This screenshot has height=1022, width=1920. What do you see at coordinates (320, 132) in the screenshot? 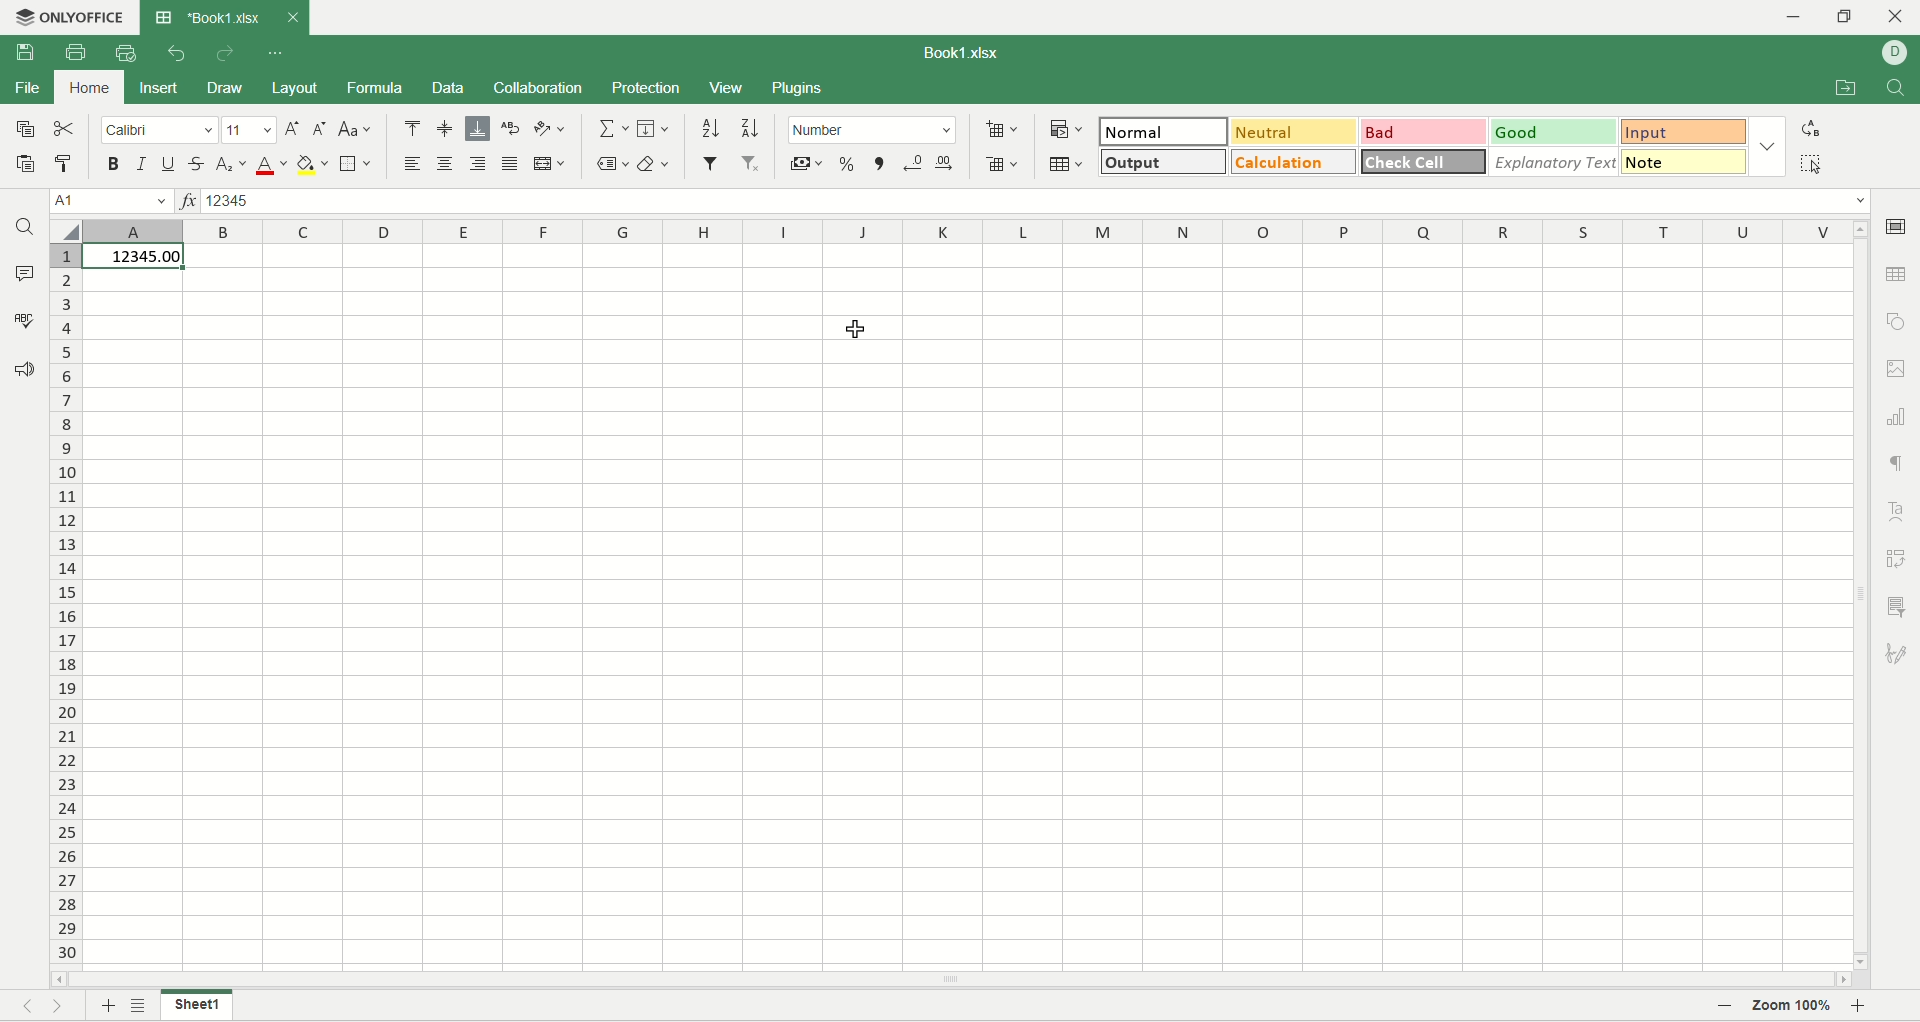
I see `decrease font size` at bounding box center [320, 132].